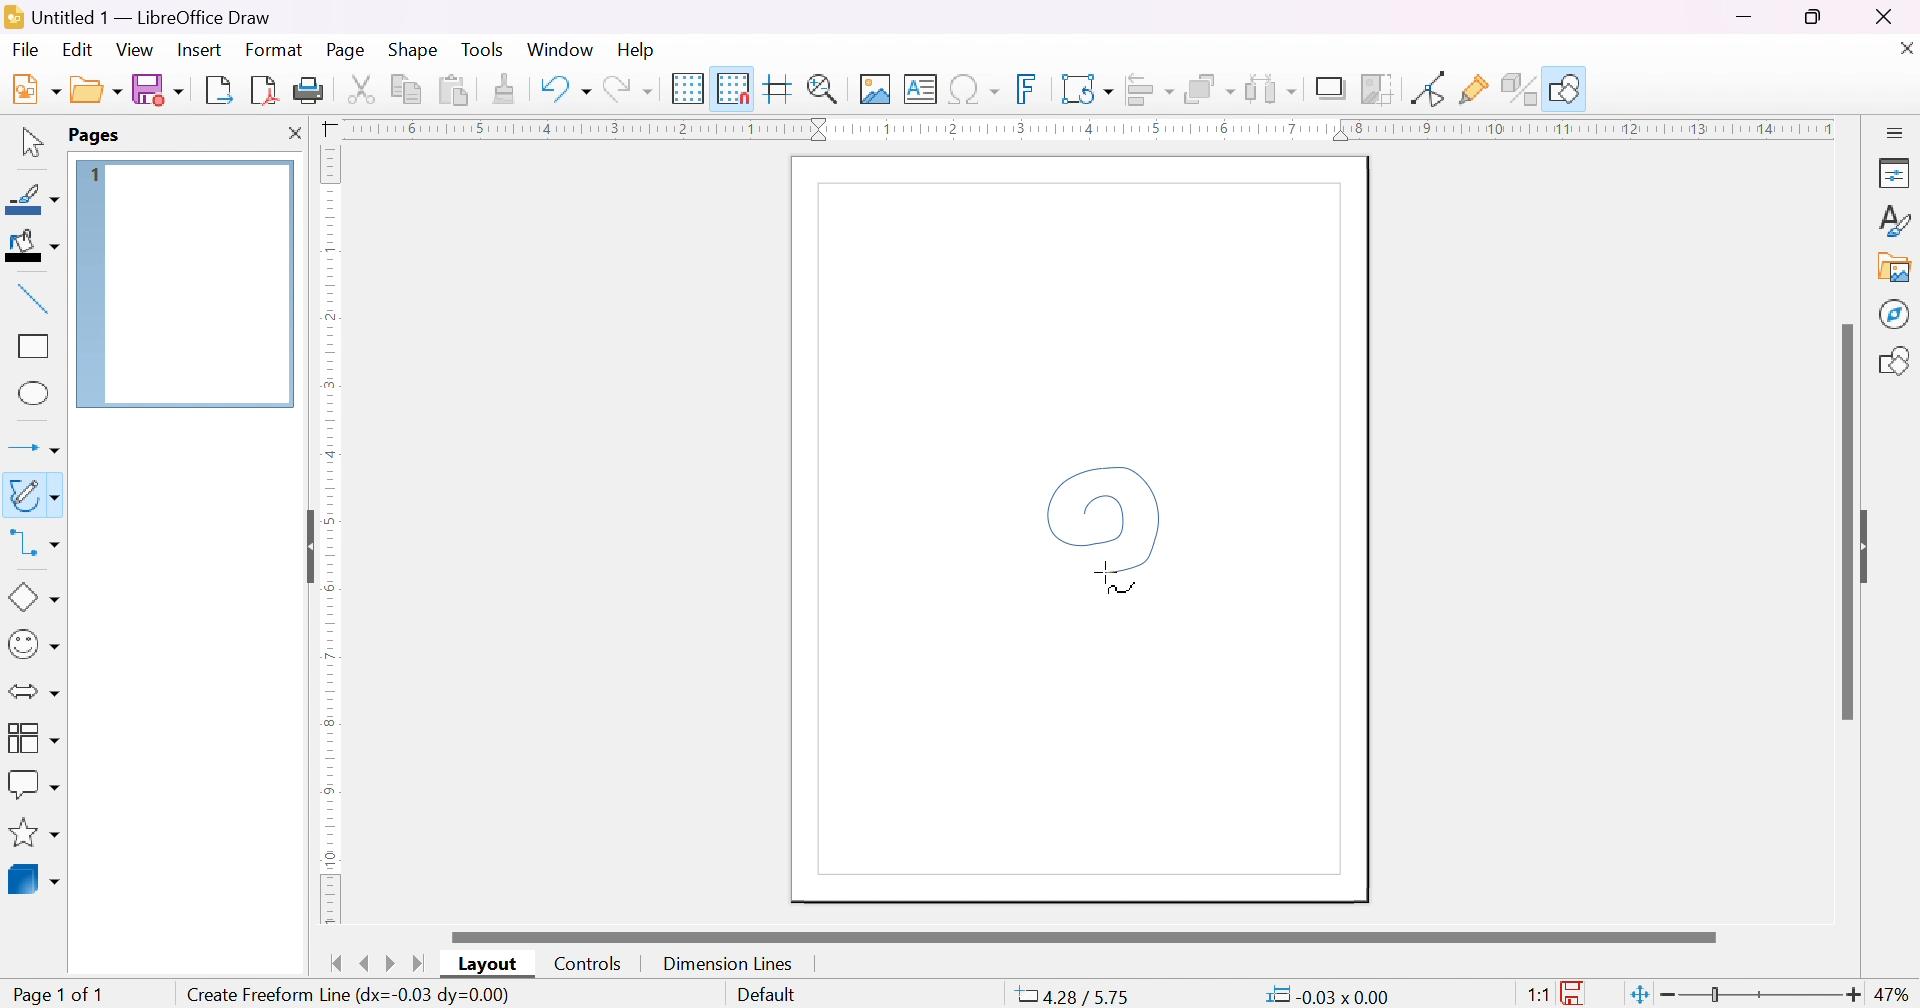 The height and width of the screenshot is (1008, 1920). Describe the element at coordinates (95, 136) in the screenshot. I see `pages` at that location.